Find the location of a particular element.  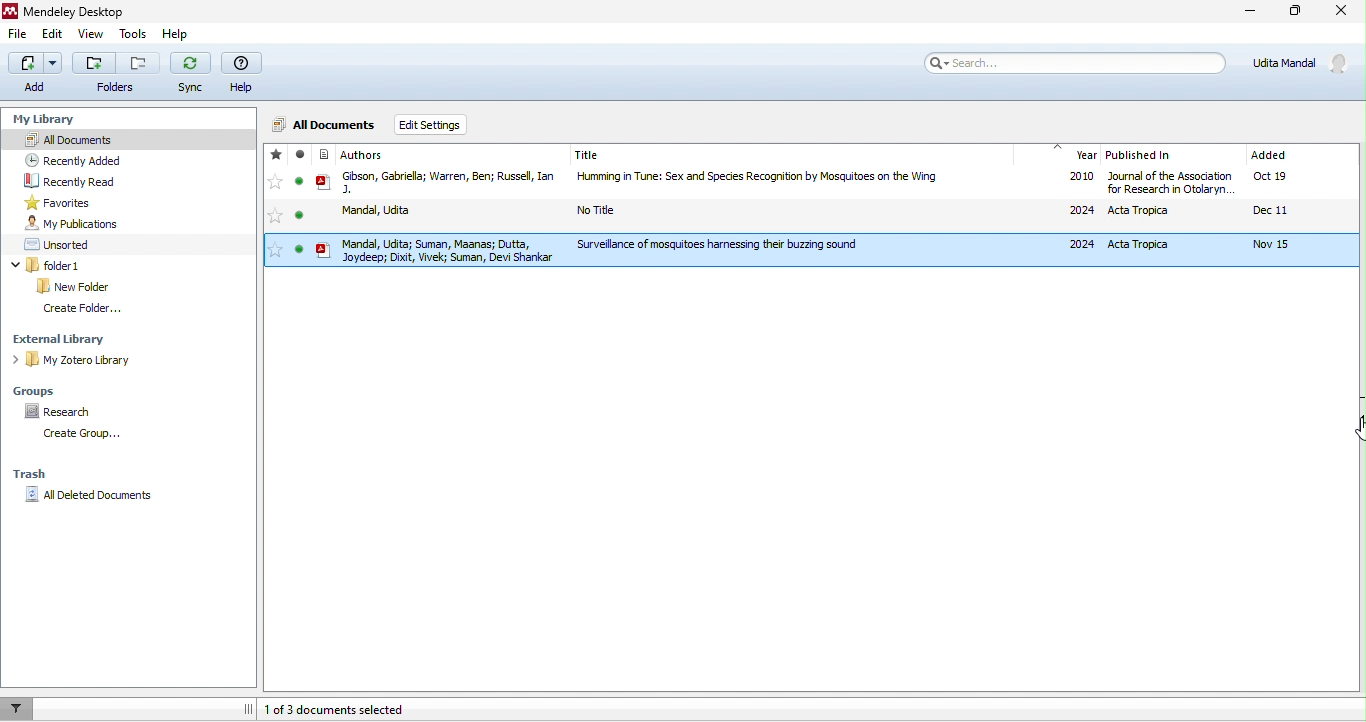

toggle hide/show is located at coordinates (244, 708).